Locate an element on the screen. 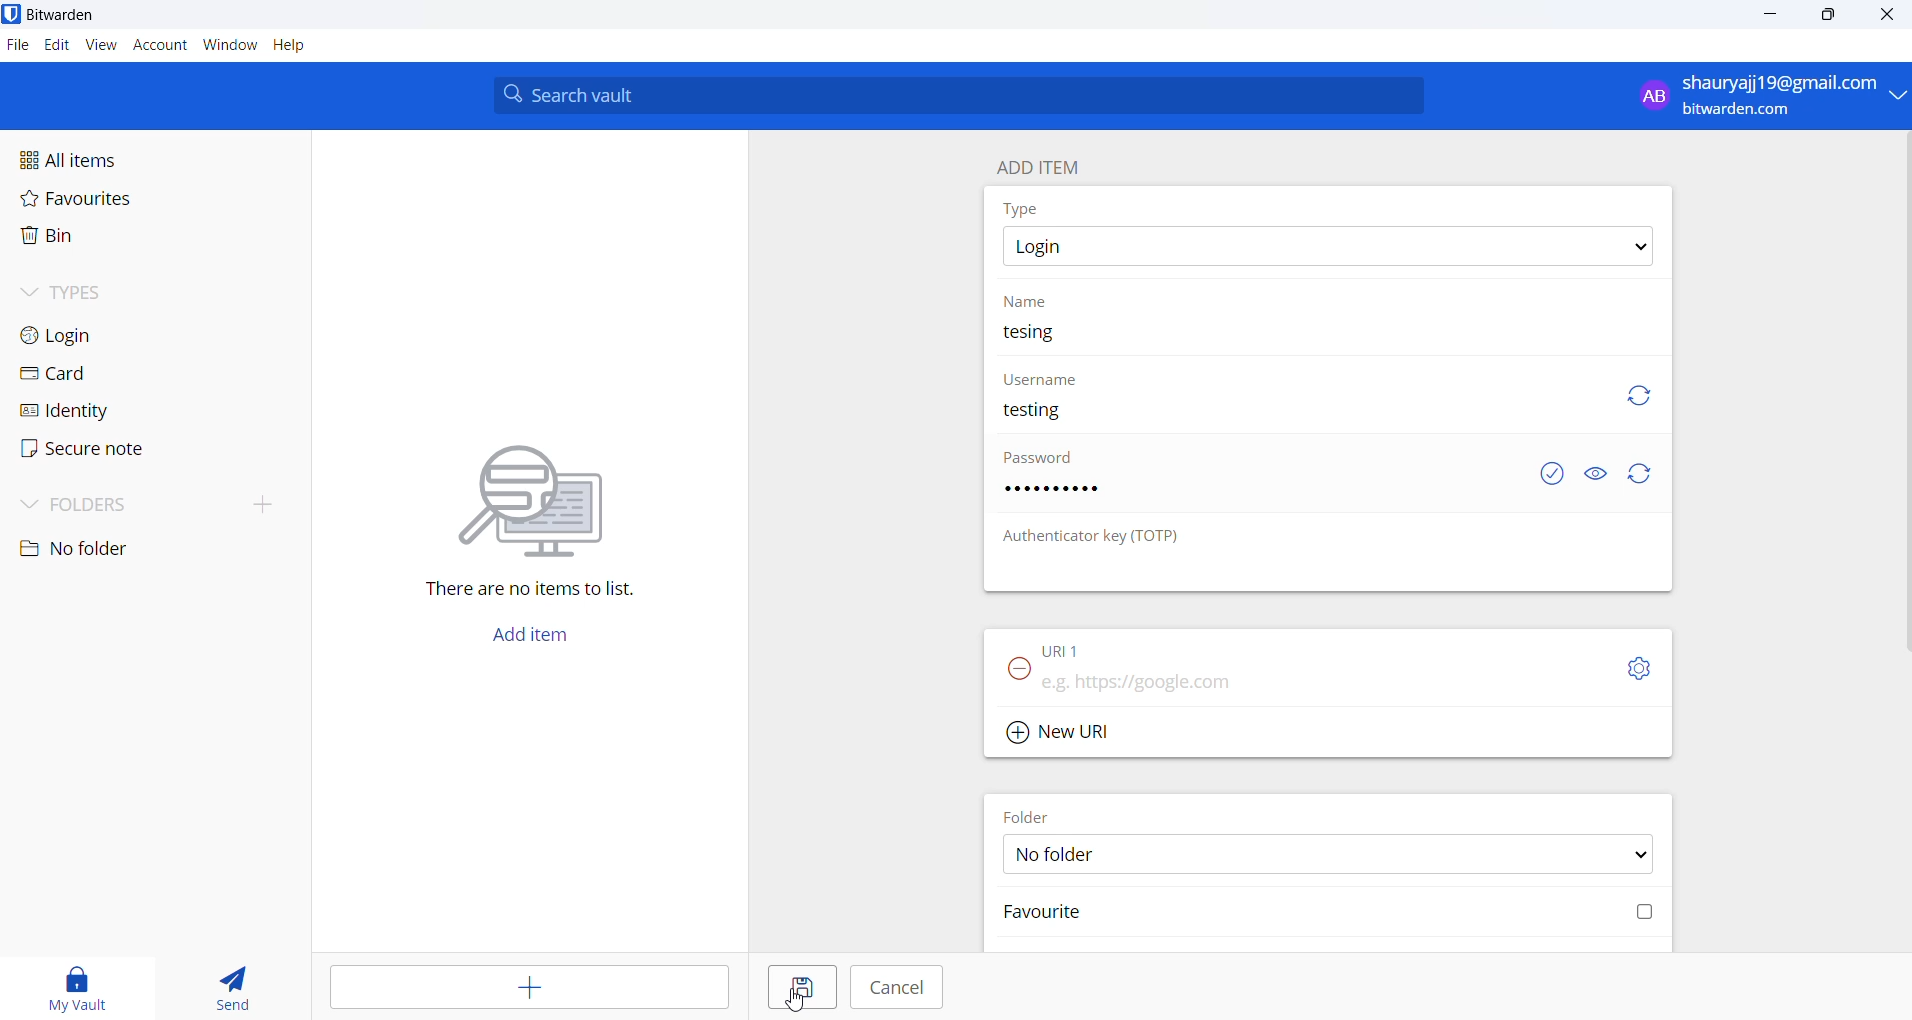 This screenshot has height=1020, width=1912. maximize is located at coordinates (1830, 17).